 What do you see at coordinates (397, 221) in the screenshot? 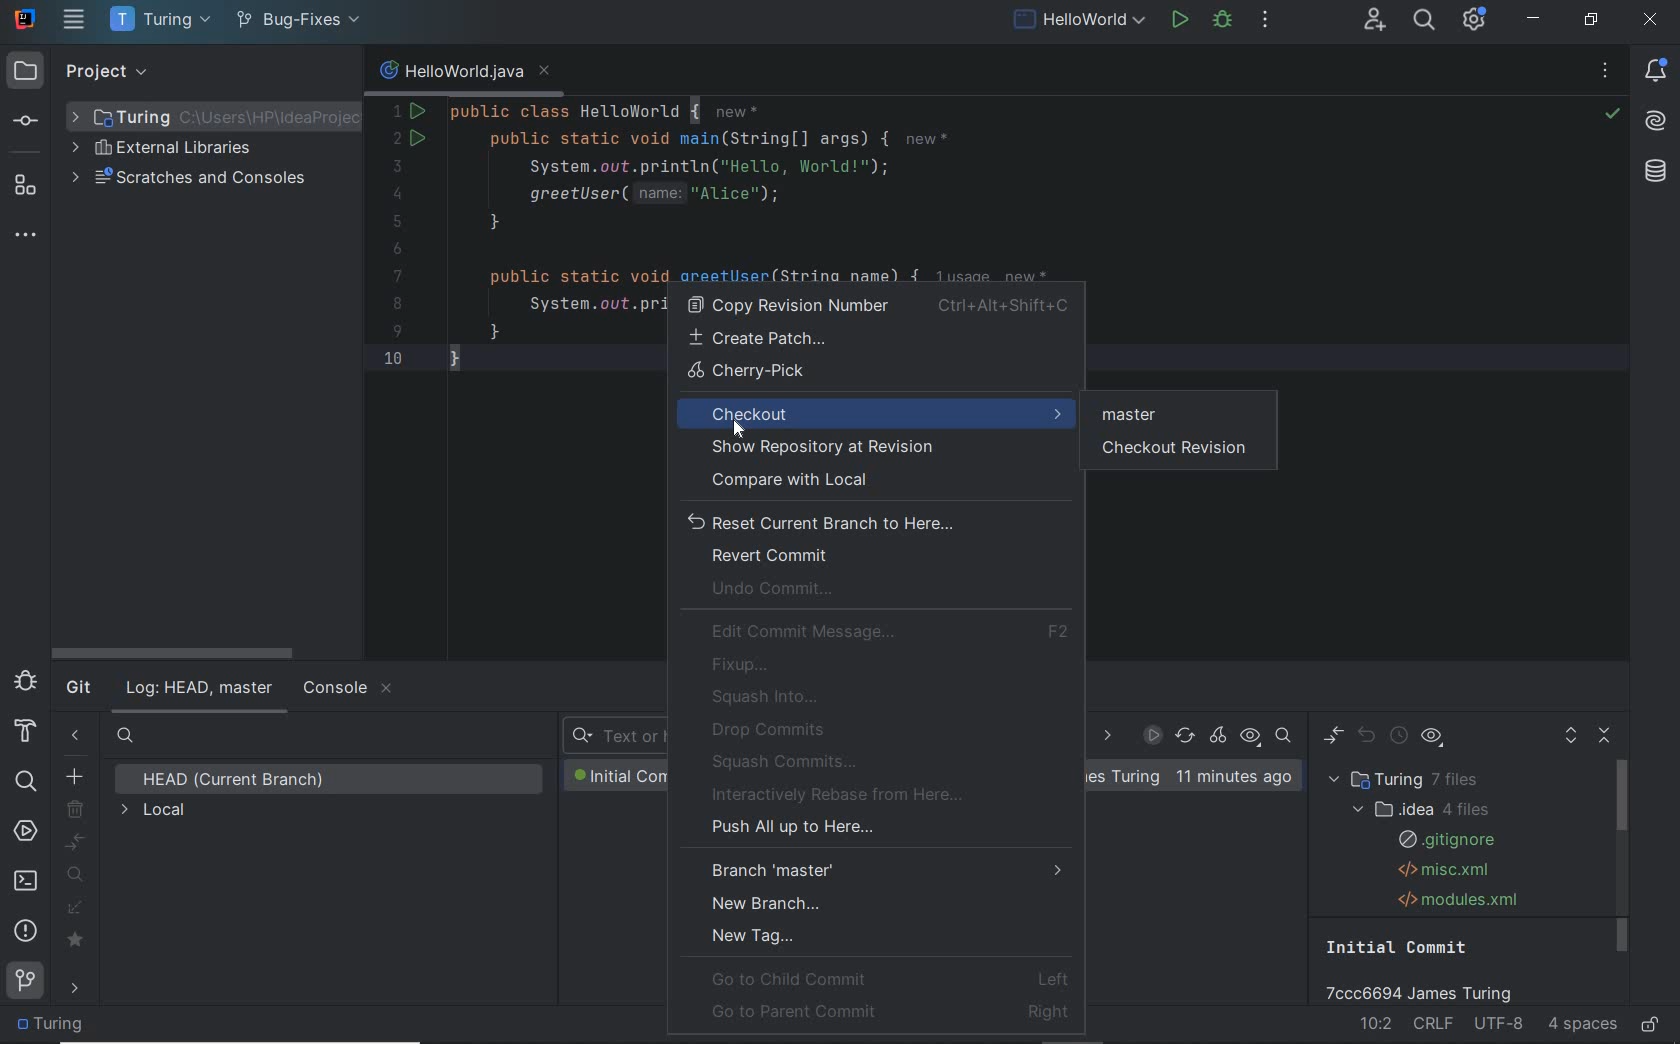
I see `5` at bounding box center [397, 221].